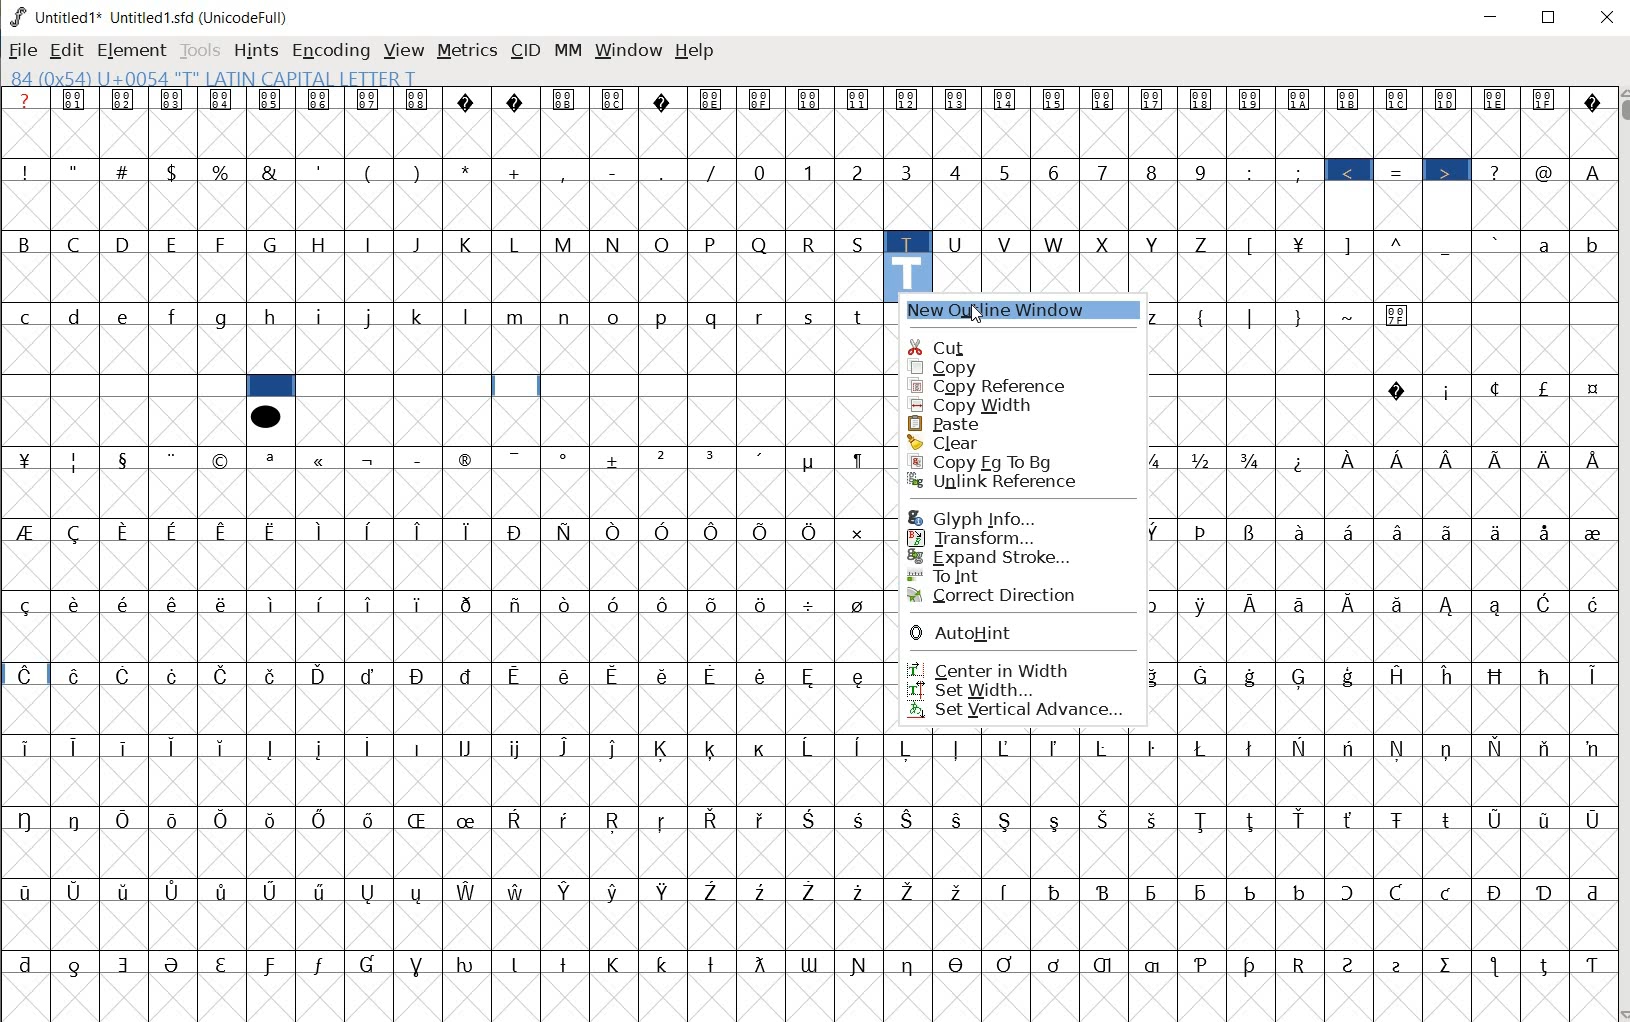 The width and height of the screenshot is (1630, 1022). What do you see at coordinates (664, 173) in the screenshot?
I see `.` at bounding box center [664, 173].